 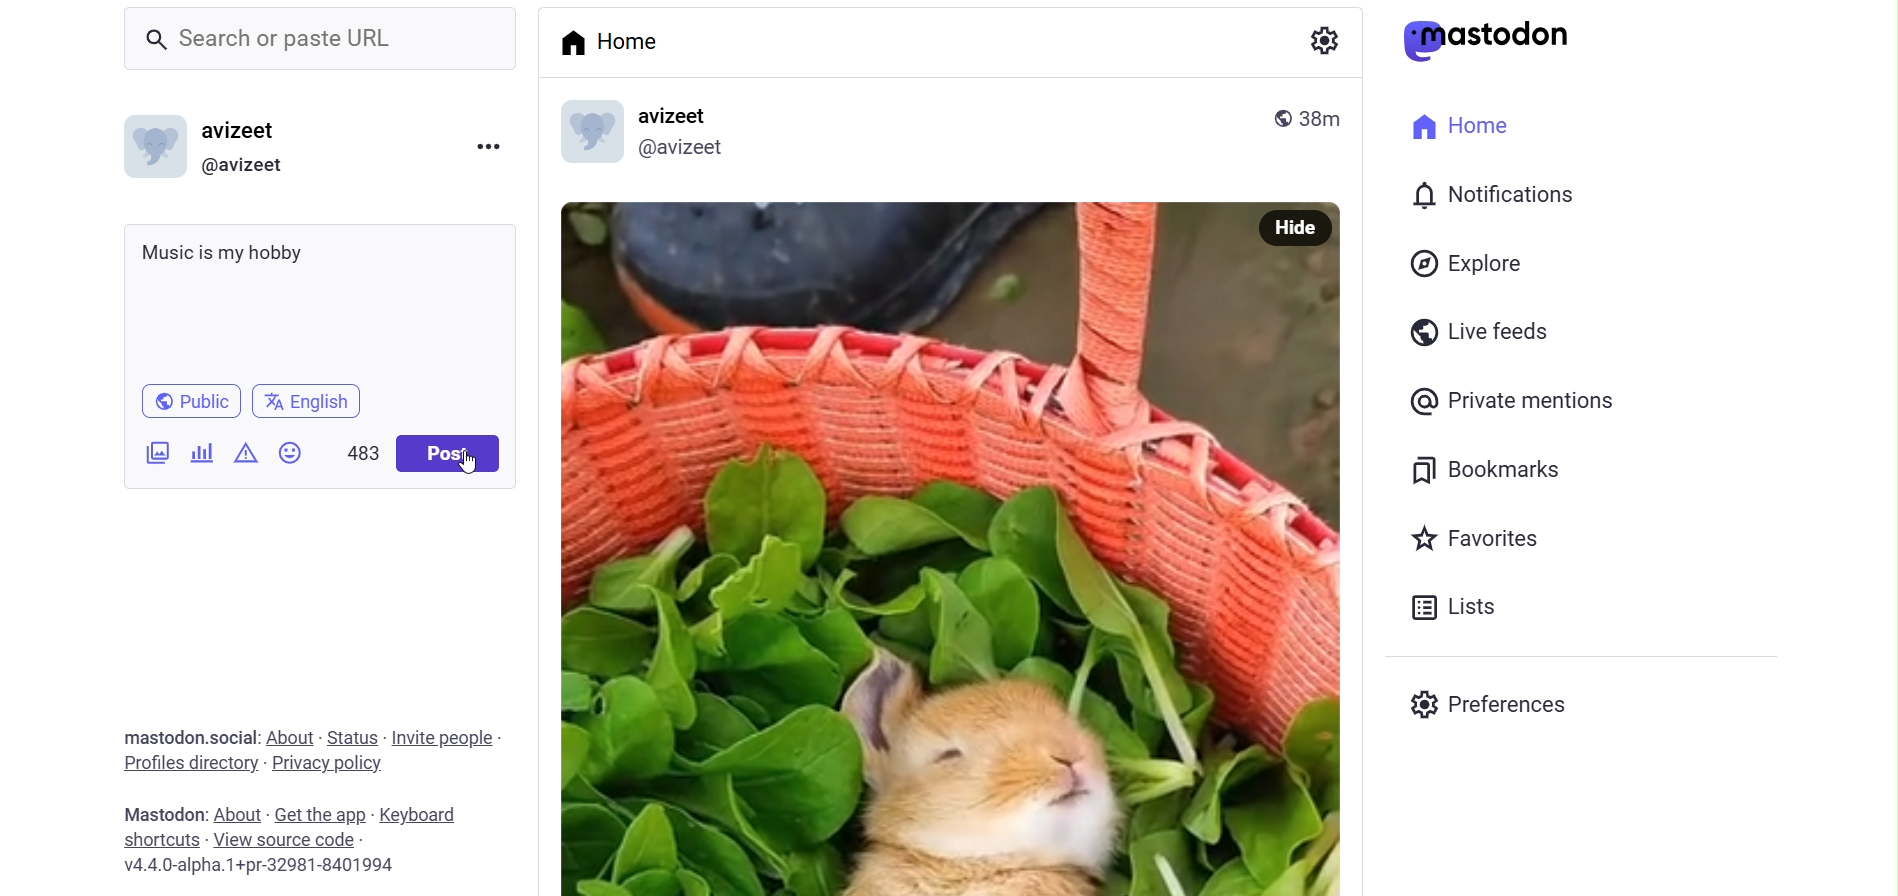 What do you see at coordinates (1458, 607) in the screenshot?
I see `Lists` at bounding box center [1458, 607].